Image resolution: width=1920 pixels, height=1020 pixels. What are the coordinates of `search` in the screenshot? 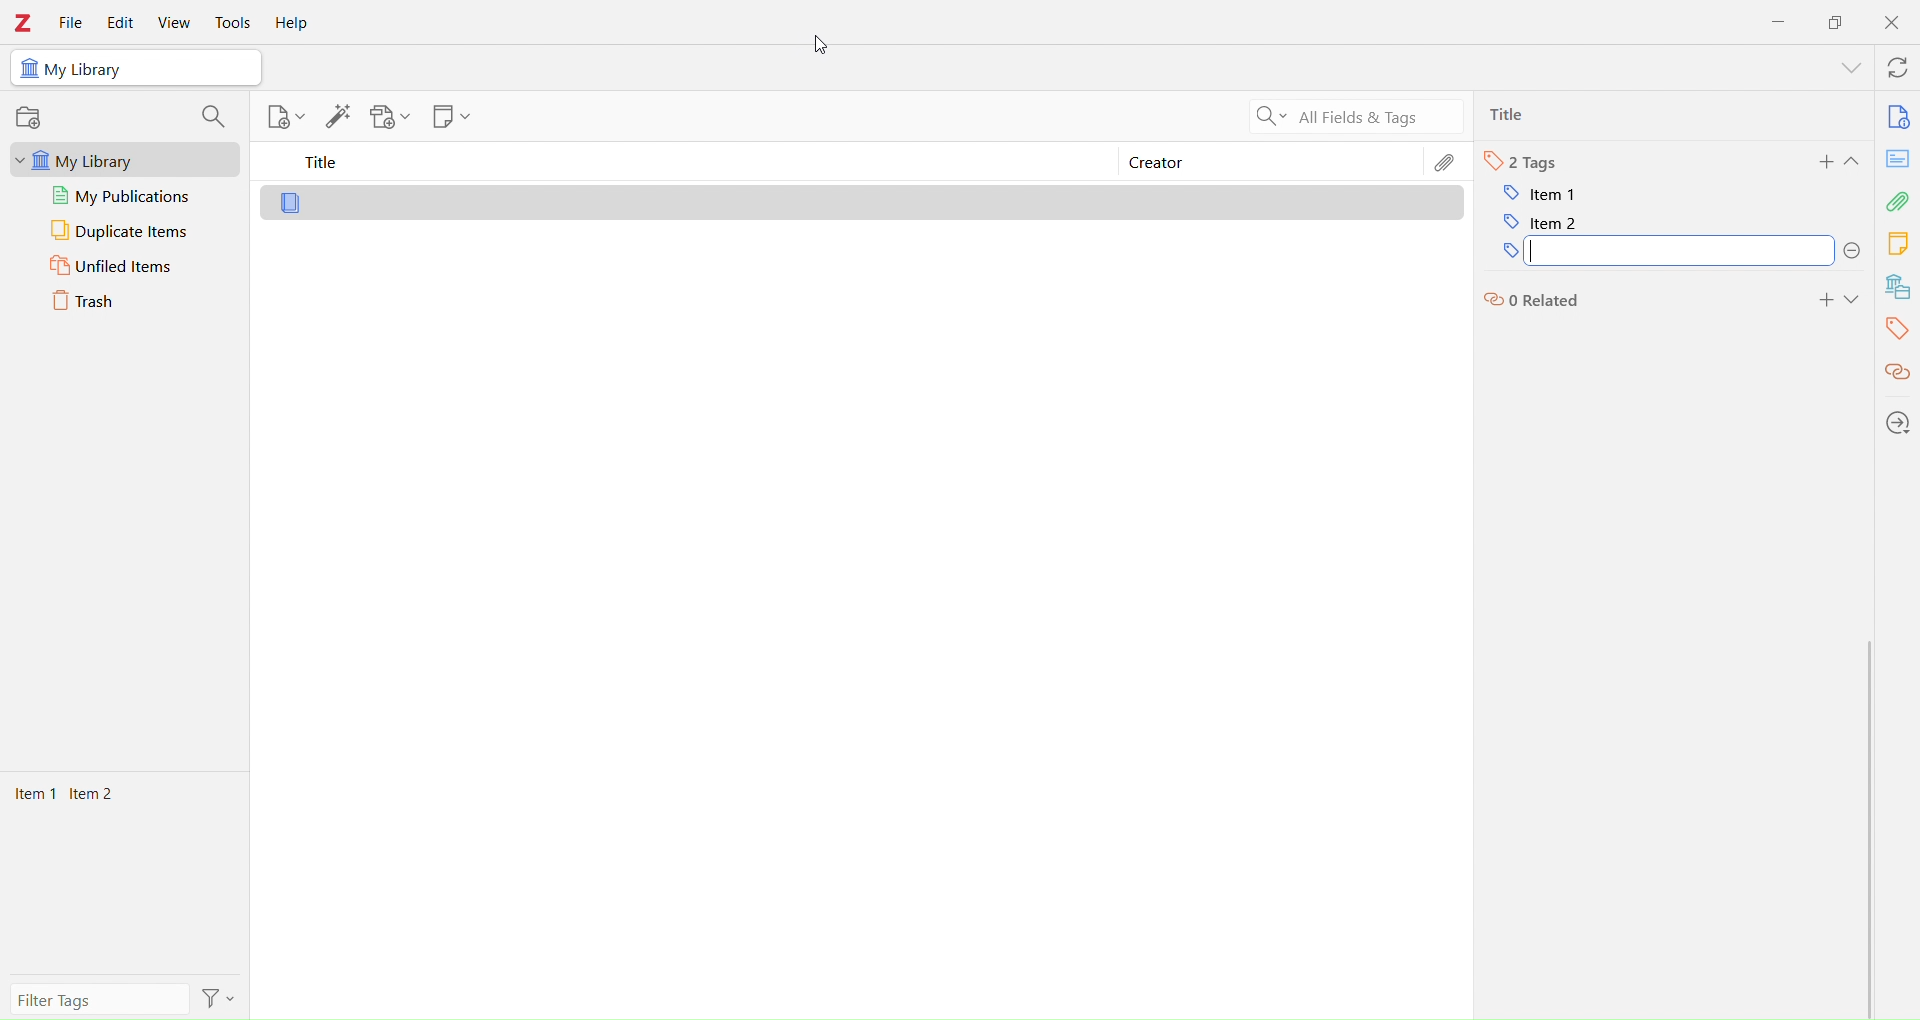 It's located at (214, 119).